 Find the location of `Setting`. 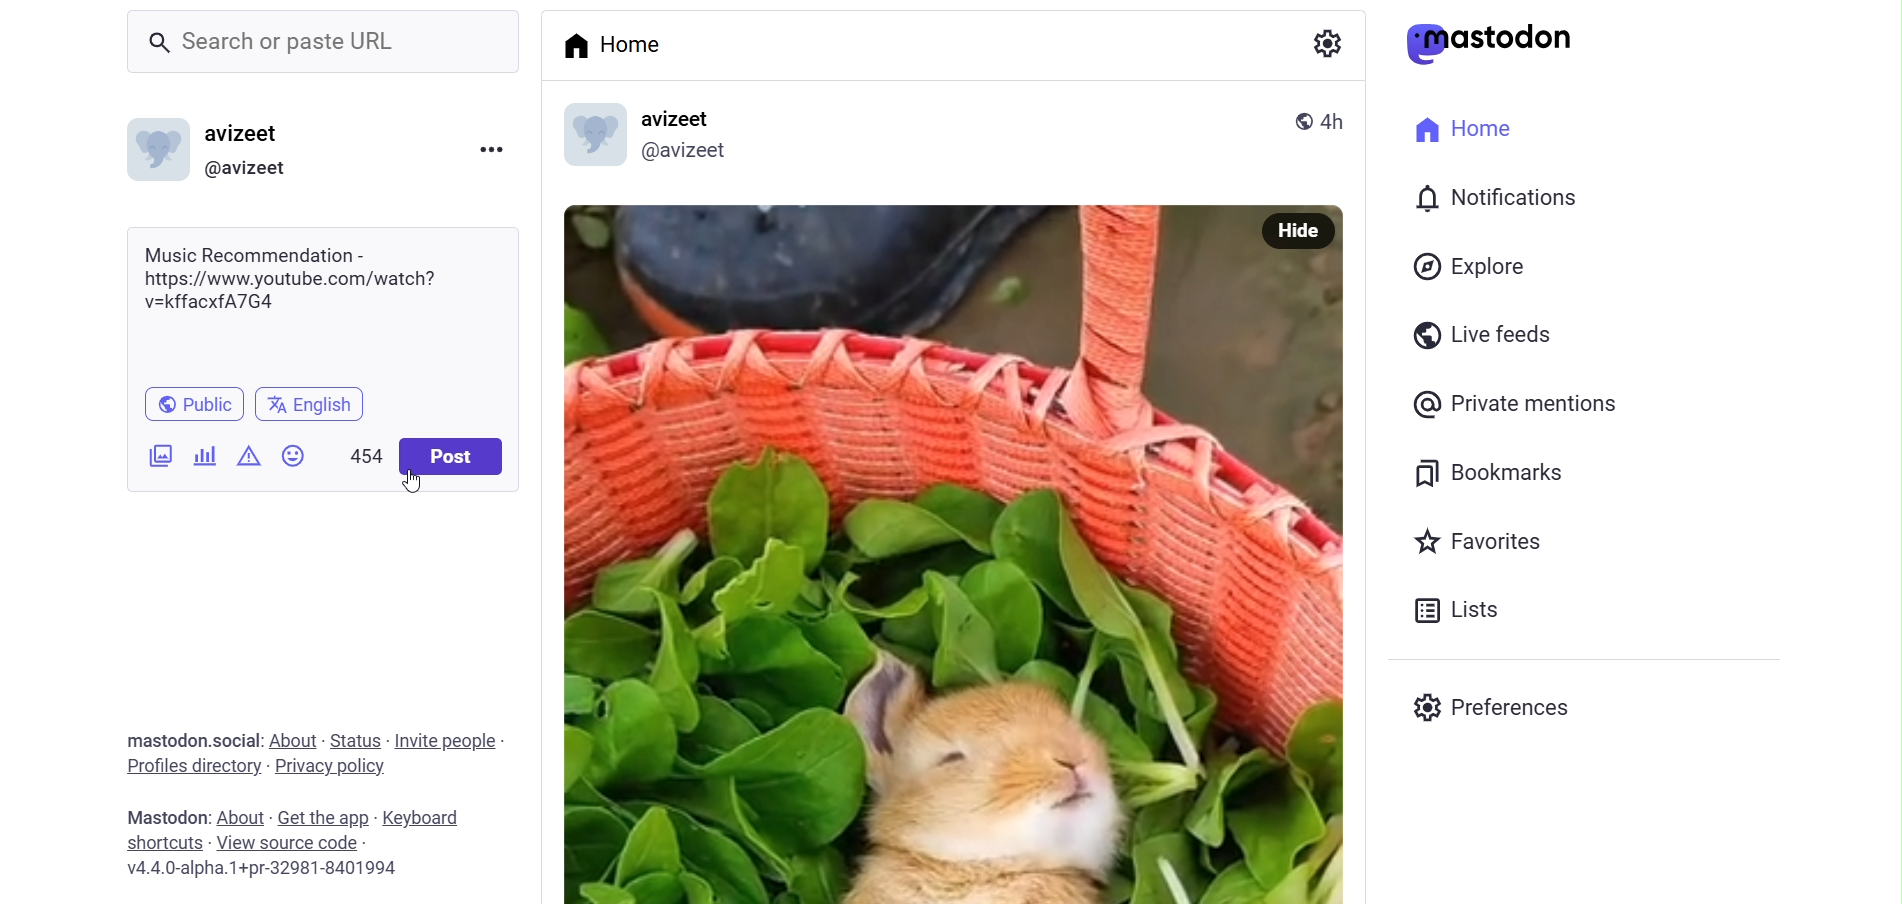

Setting is located at coordinates (1327, 43).